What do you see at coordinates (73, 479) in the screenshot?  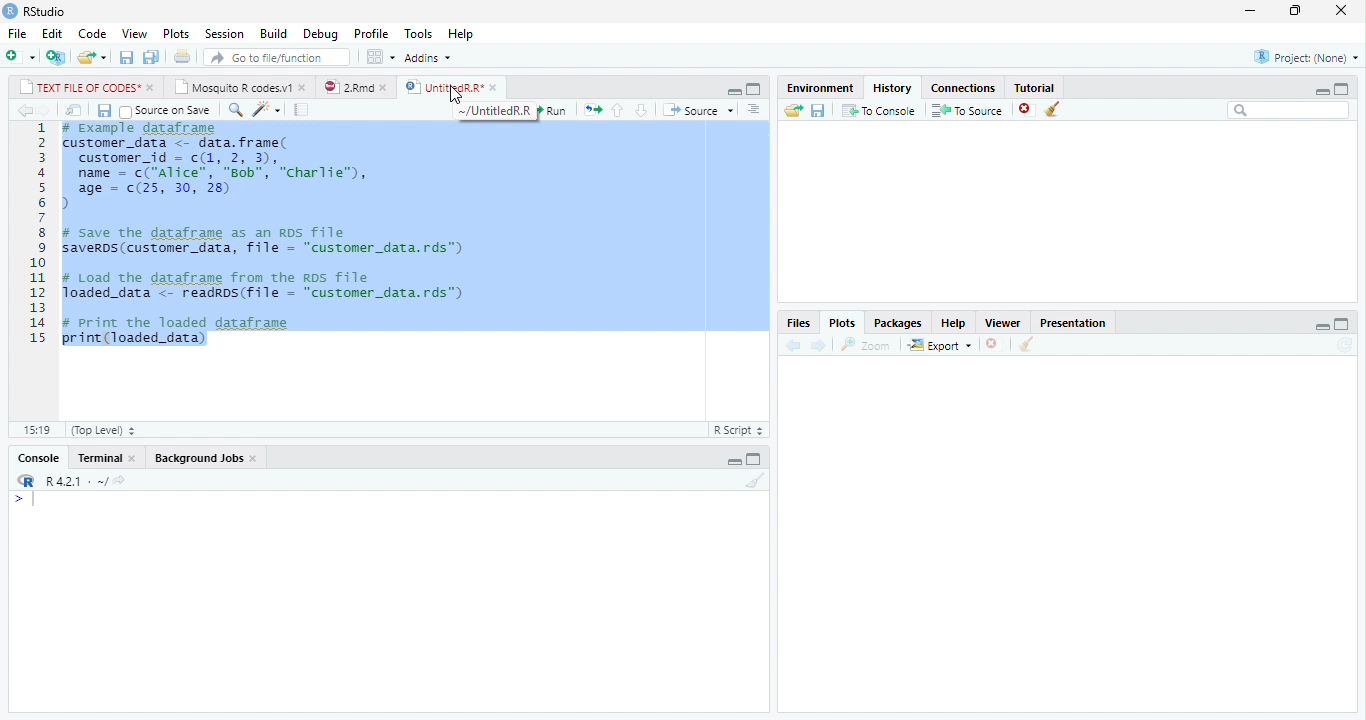 I see `R 4.2.1 .~/` at bounding box center [73, 479].